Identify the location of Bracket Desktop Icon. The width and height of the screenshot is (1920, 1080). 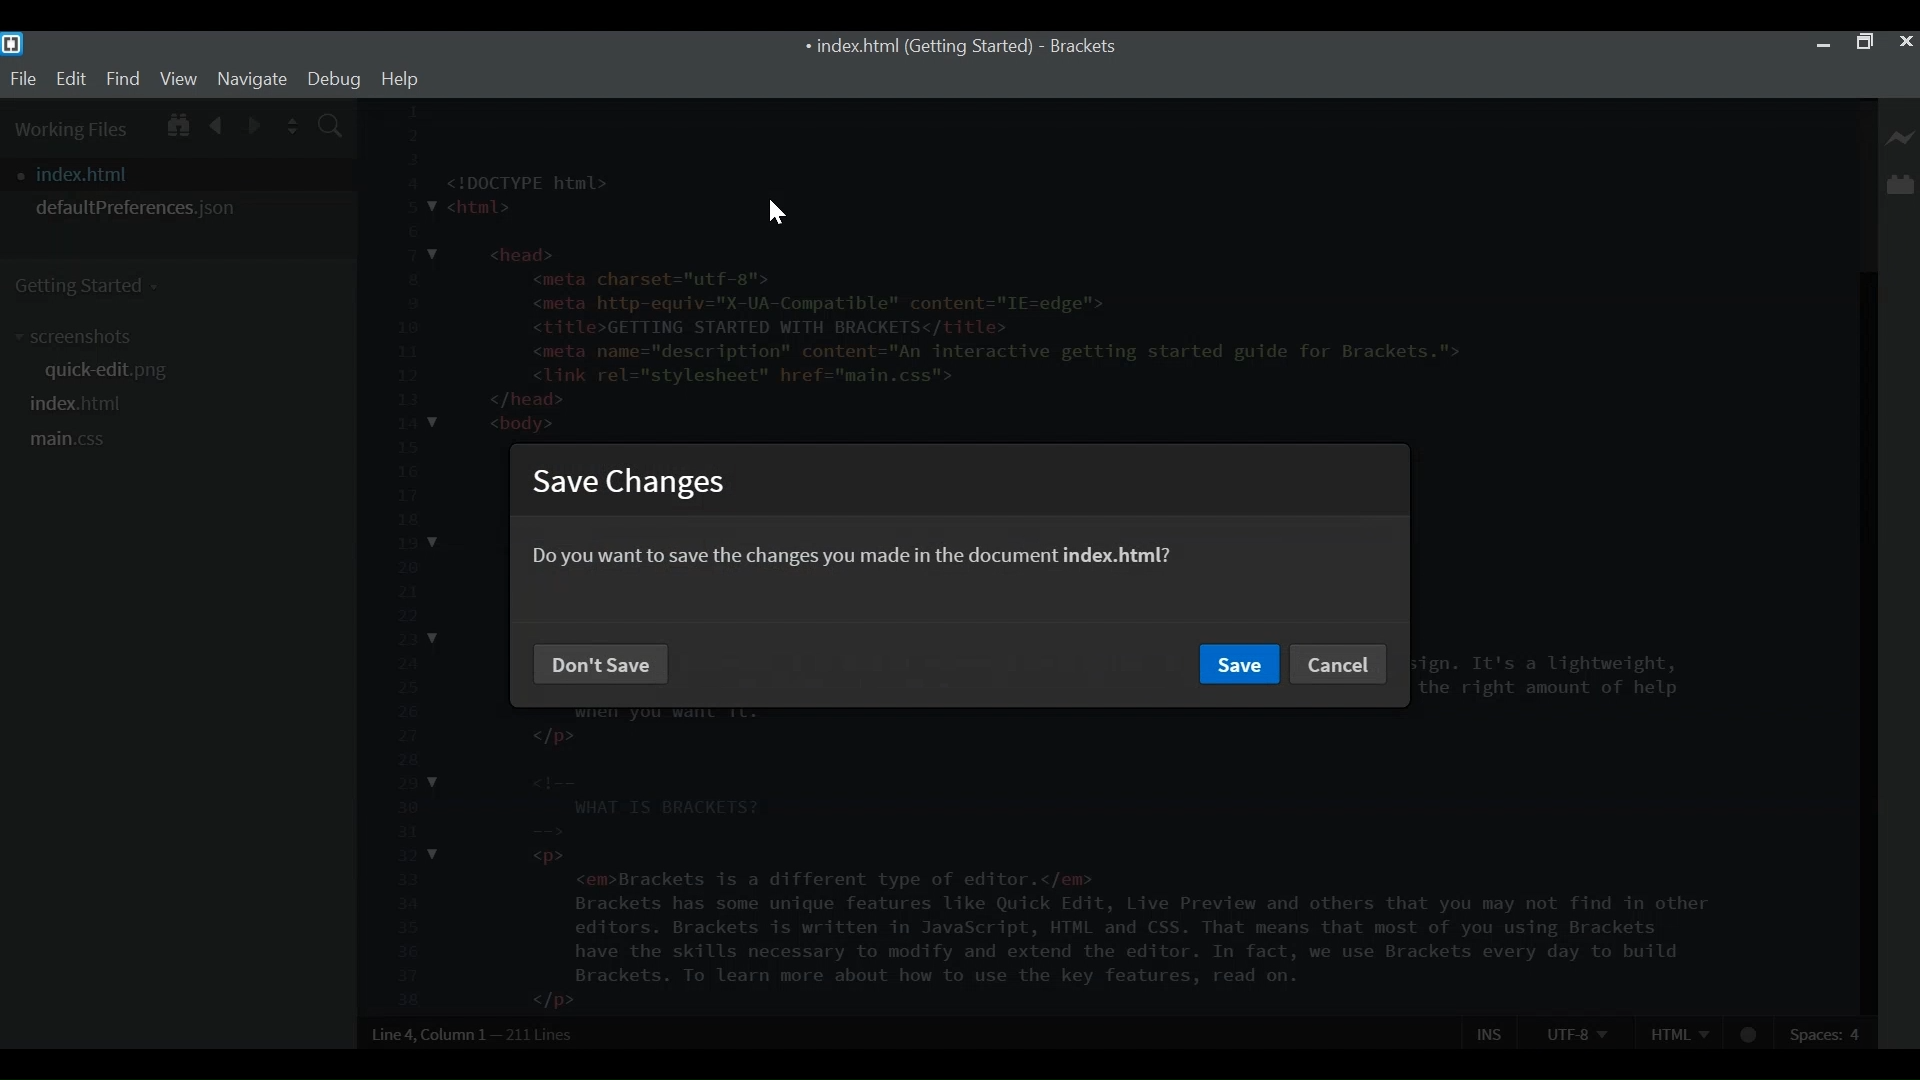
(12, 44).